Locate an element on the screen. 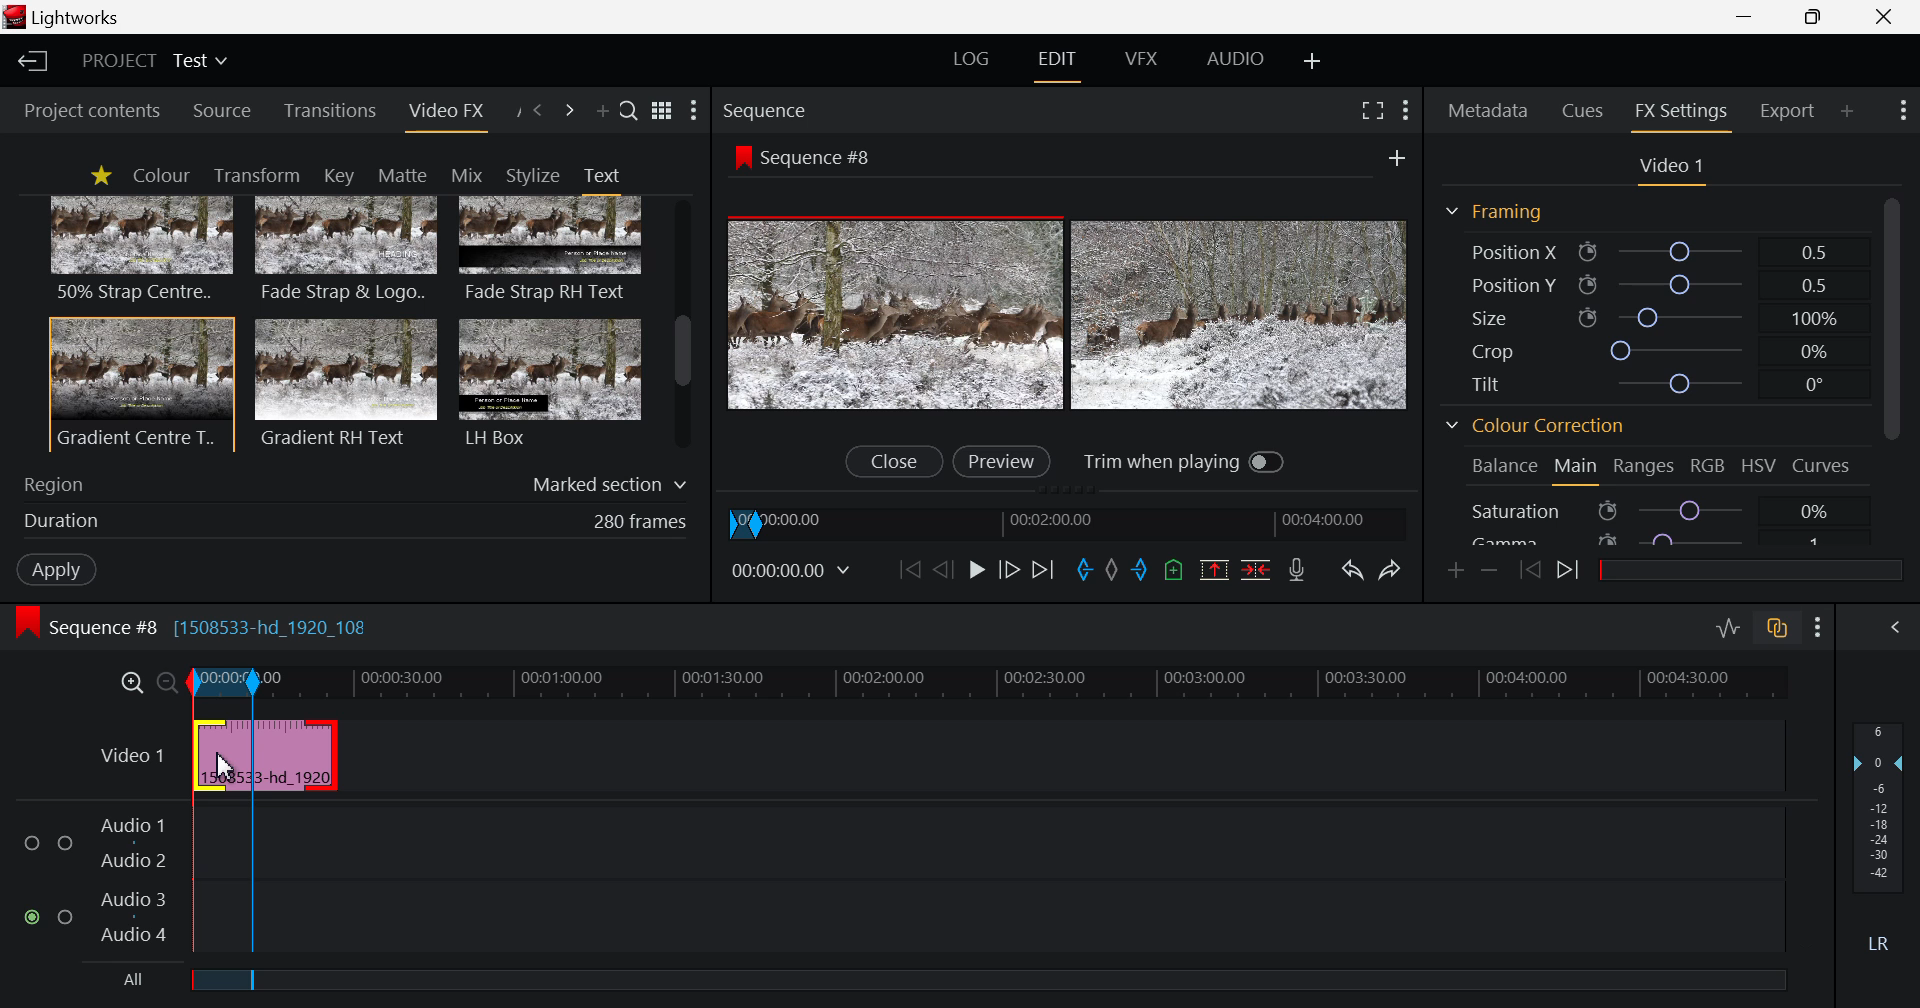 This screenshot has width=1920, height=1008. Preview is located at coordinates (1001, 460).